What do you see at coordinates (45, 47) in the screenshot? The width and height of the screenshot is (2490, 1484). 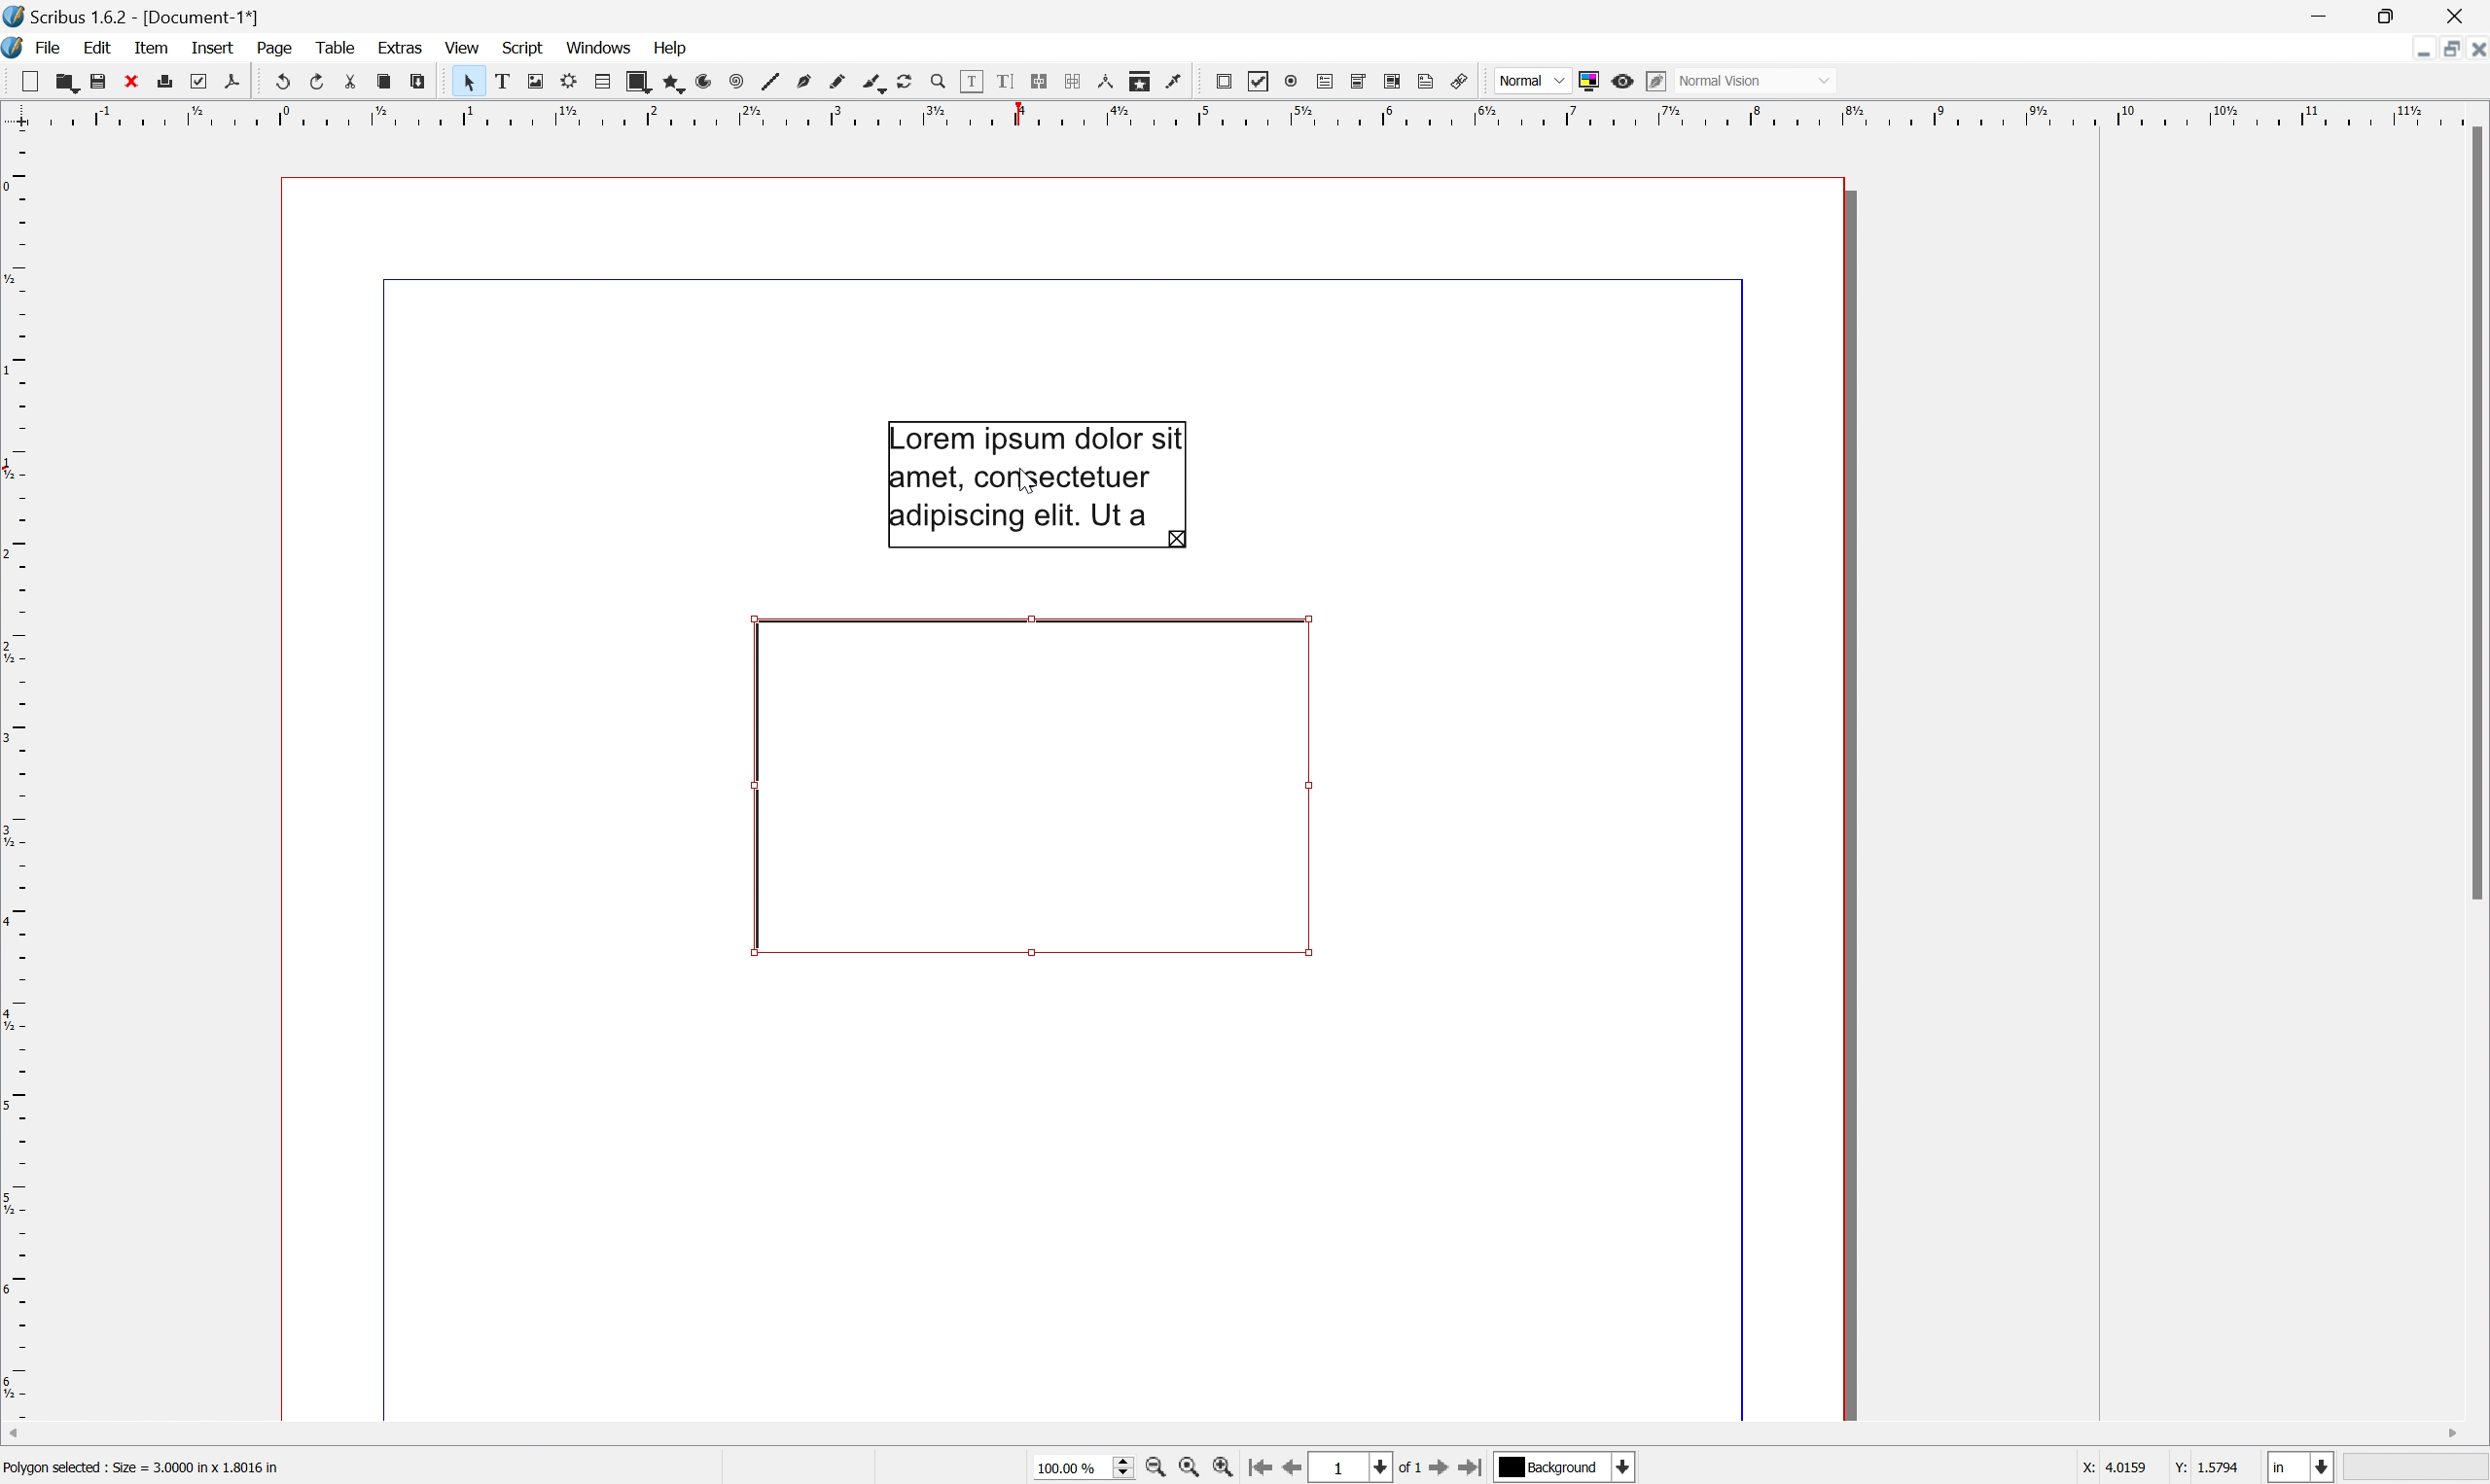 I see `File` at bounding box center [45, 47].